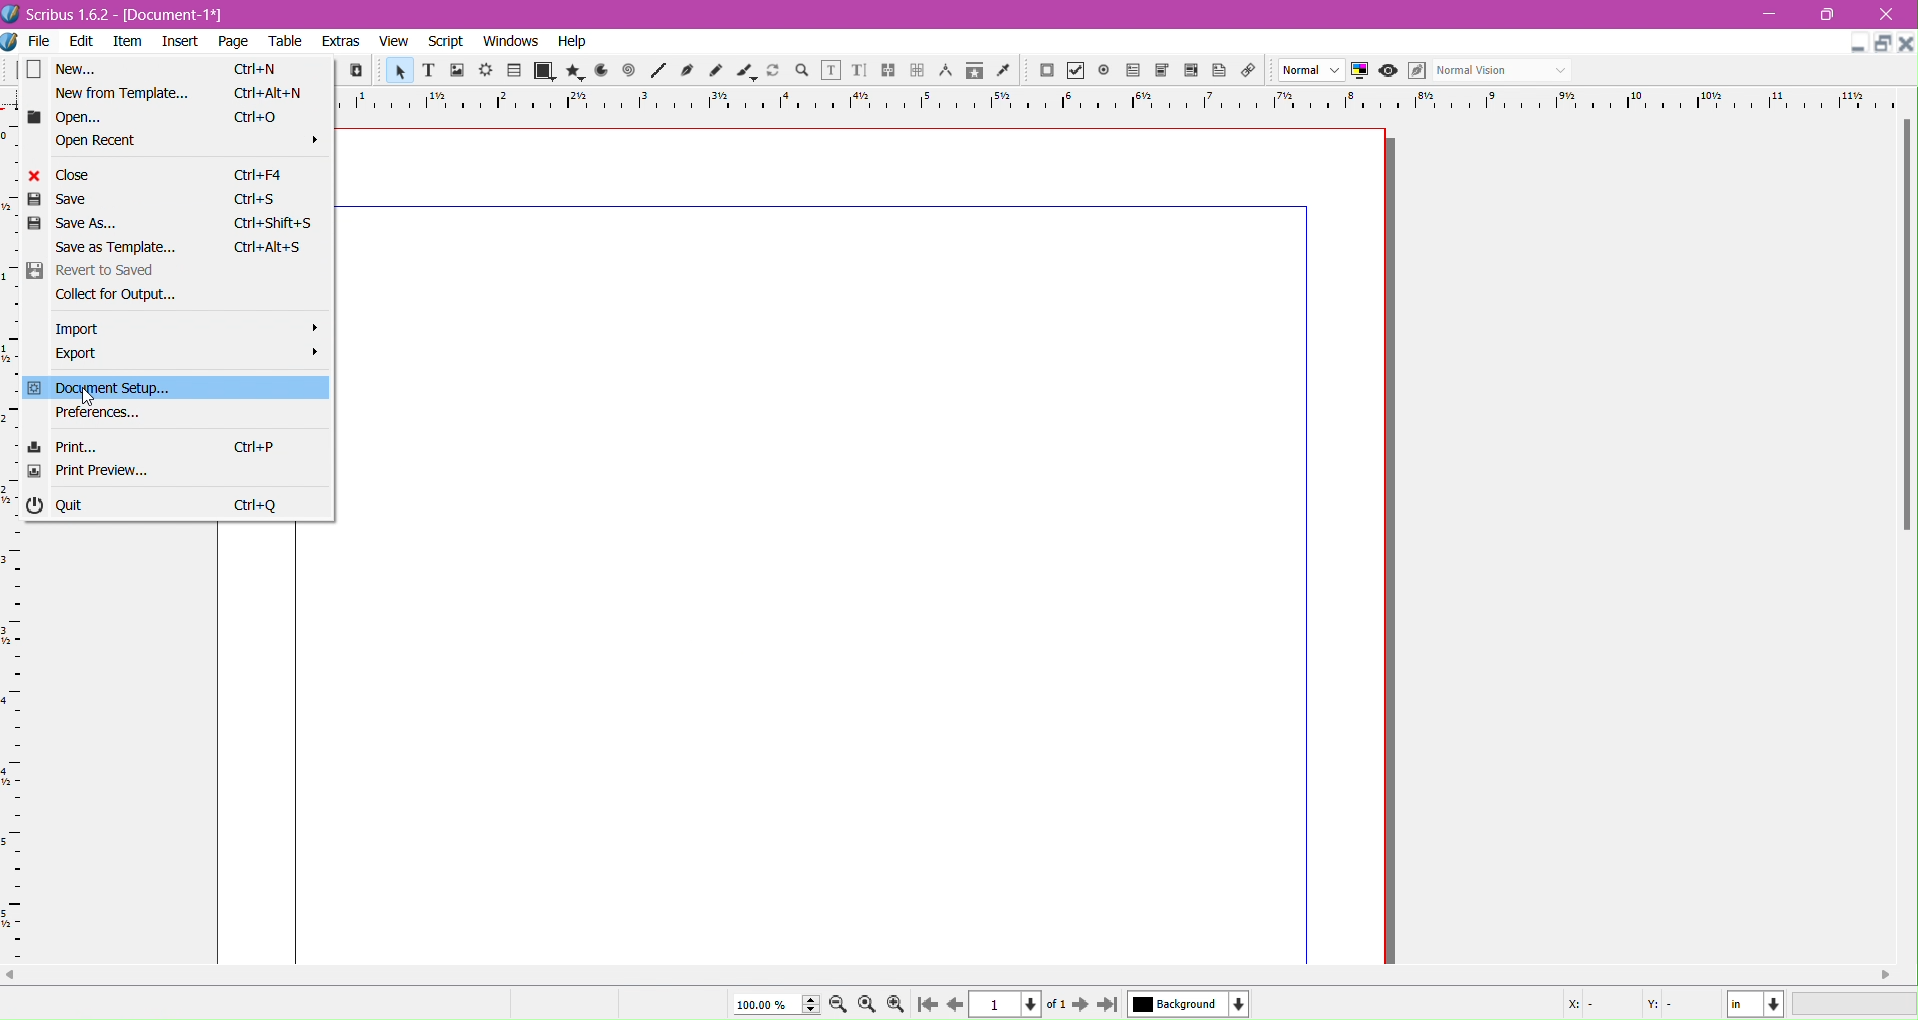  What do you see at coordinates (485, 71) in the screenshot?
I see `render frame` at bounding box center [485, 71].